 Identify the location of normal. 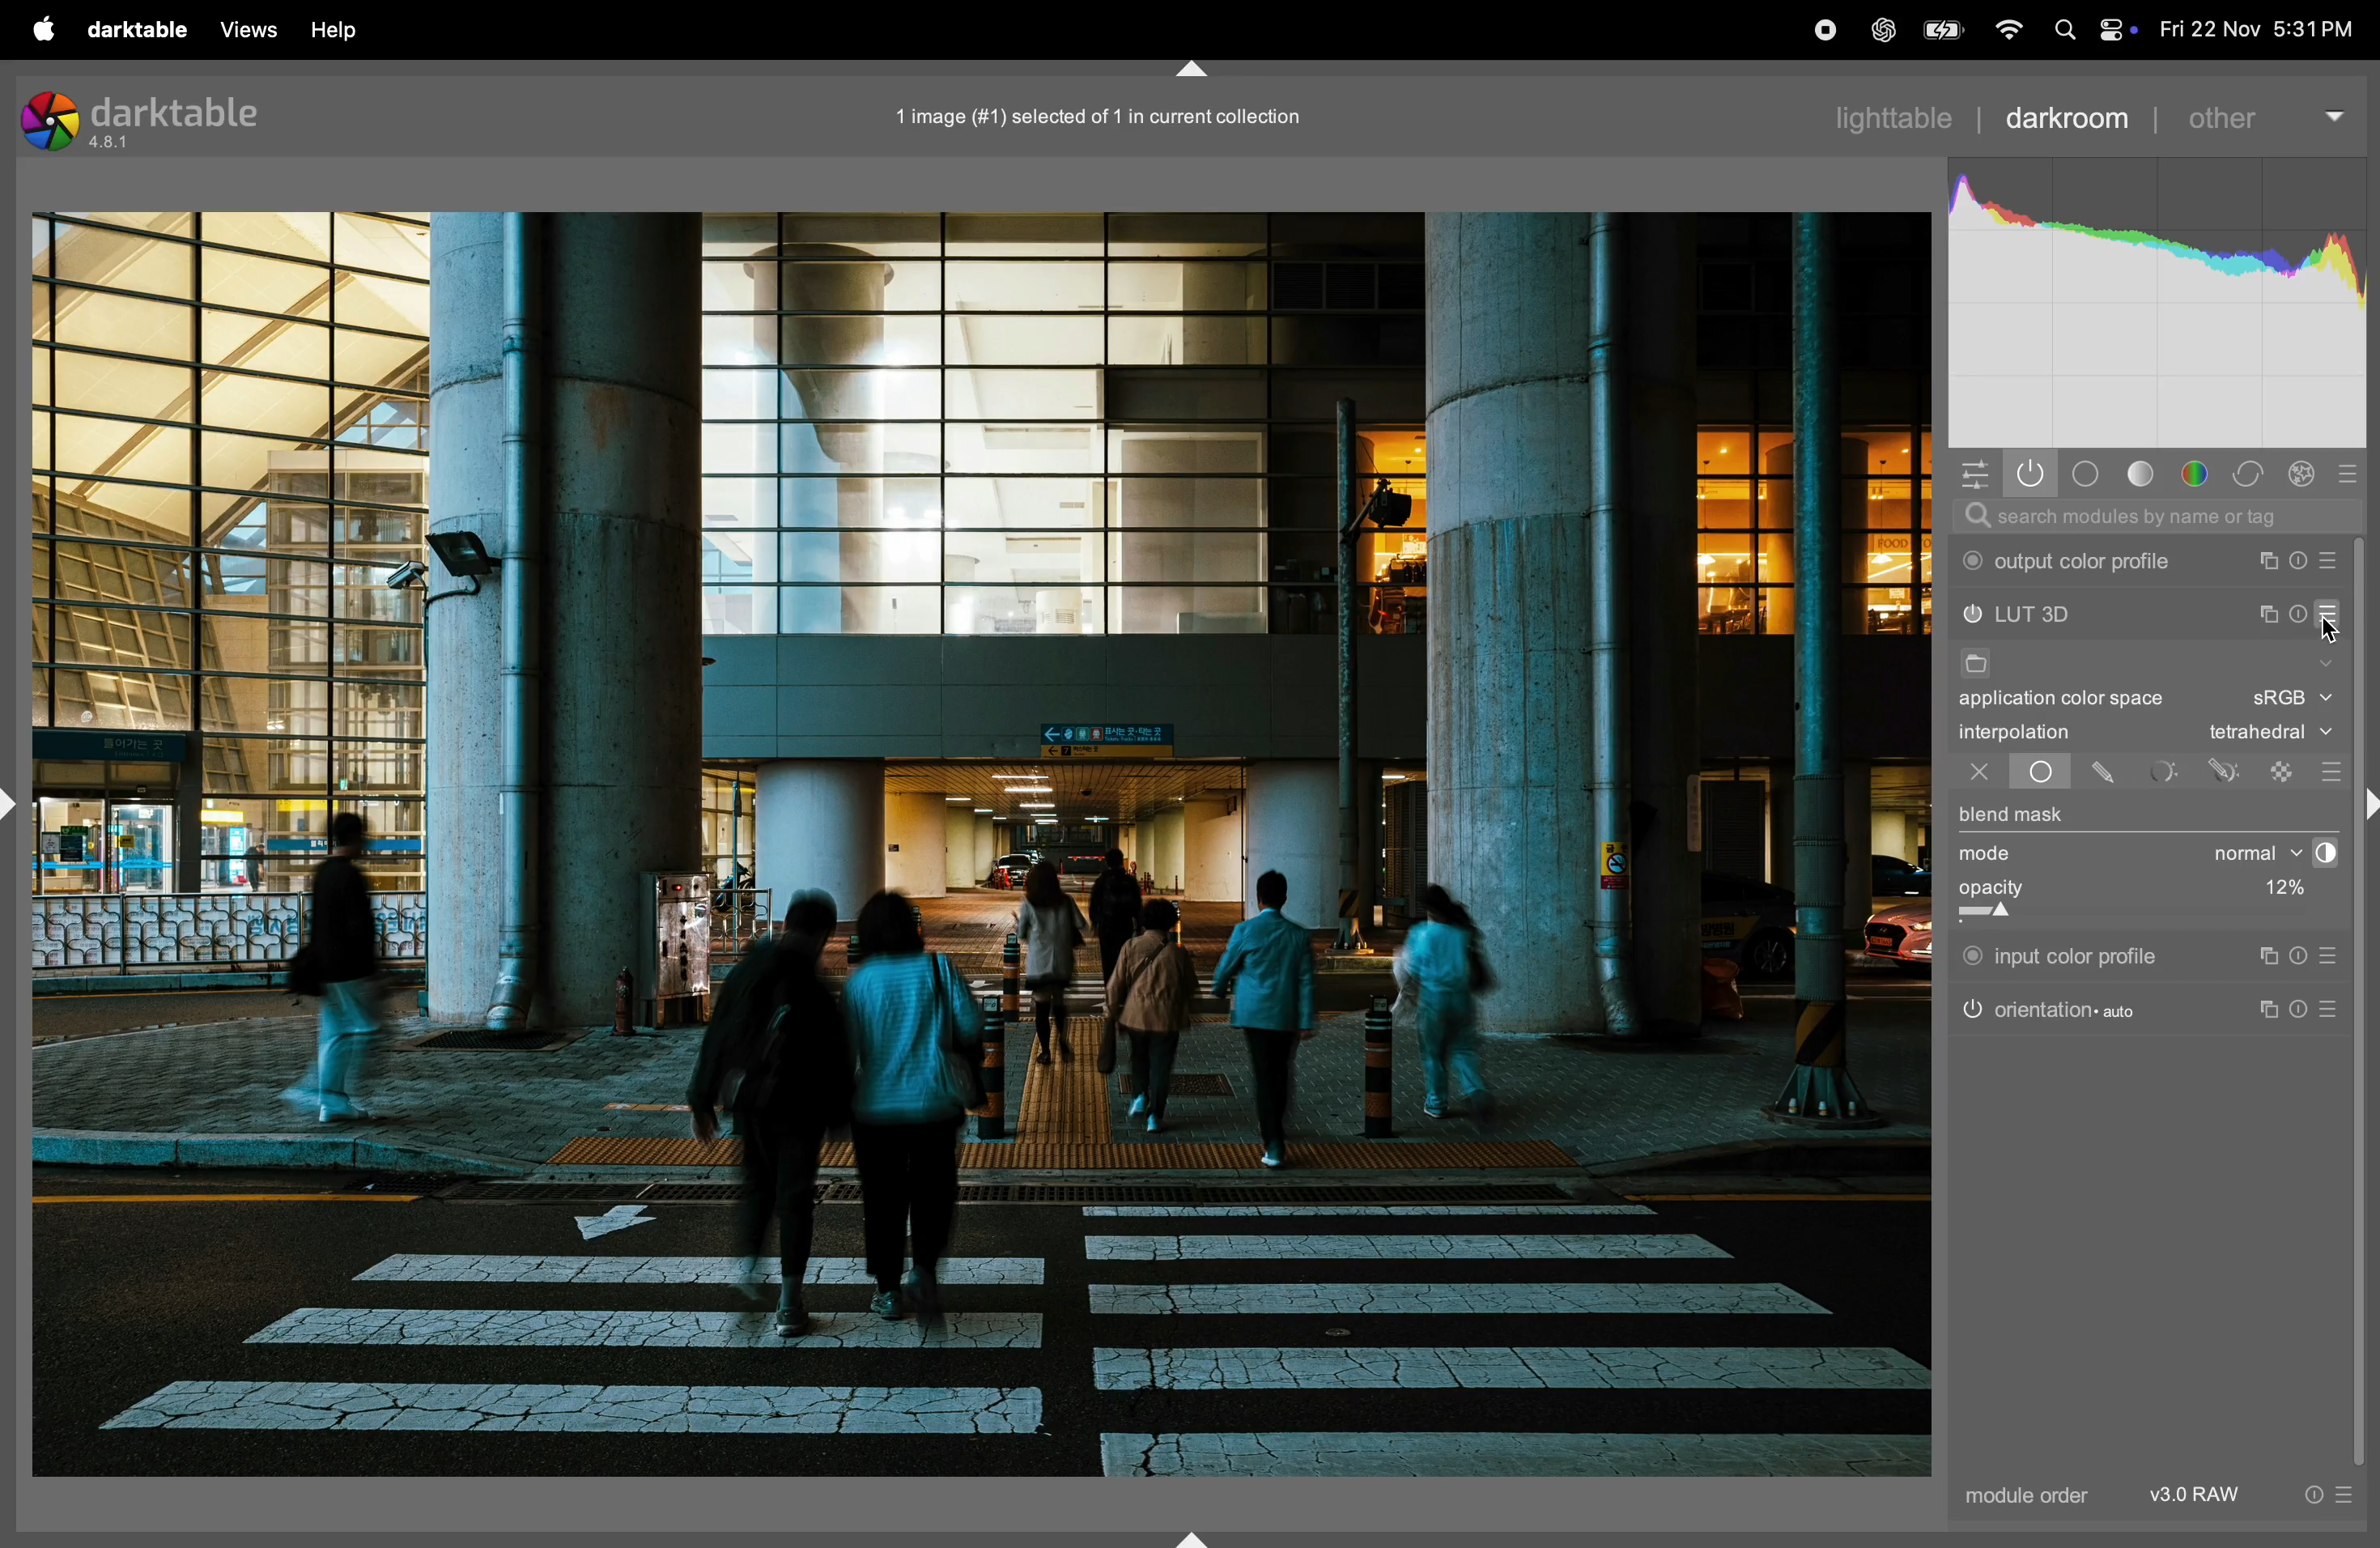
(2239, 853).